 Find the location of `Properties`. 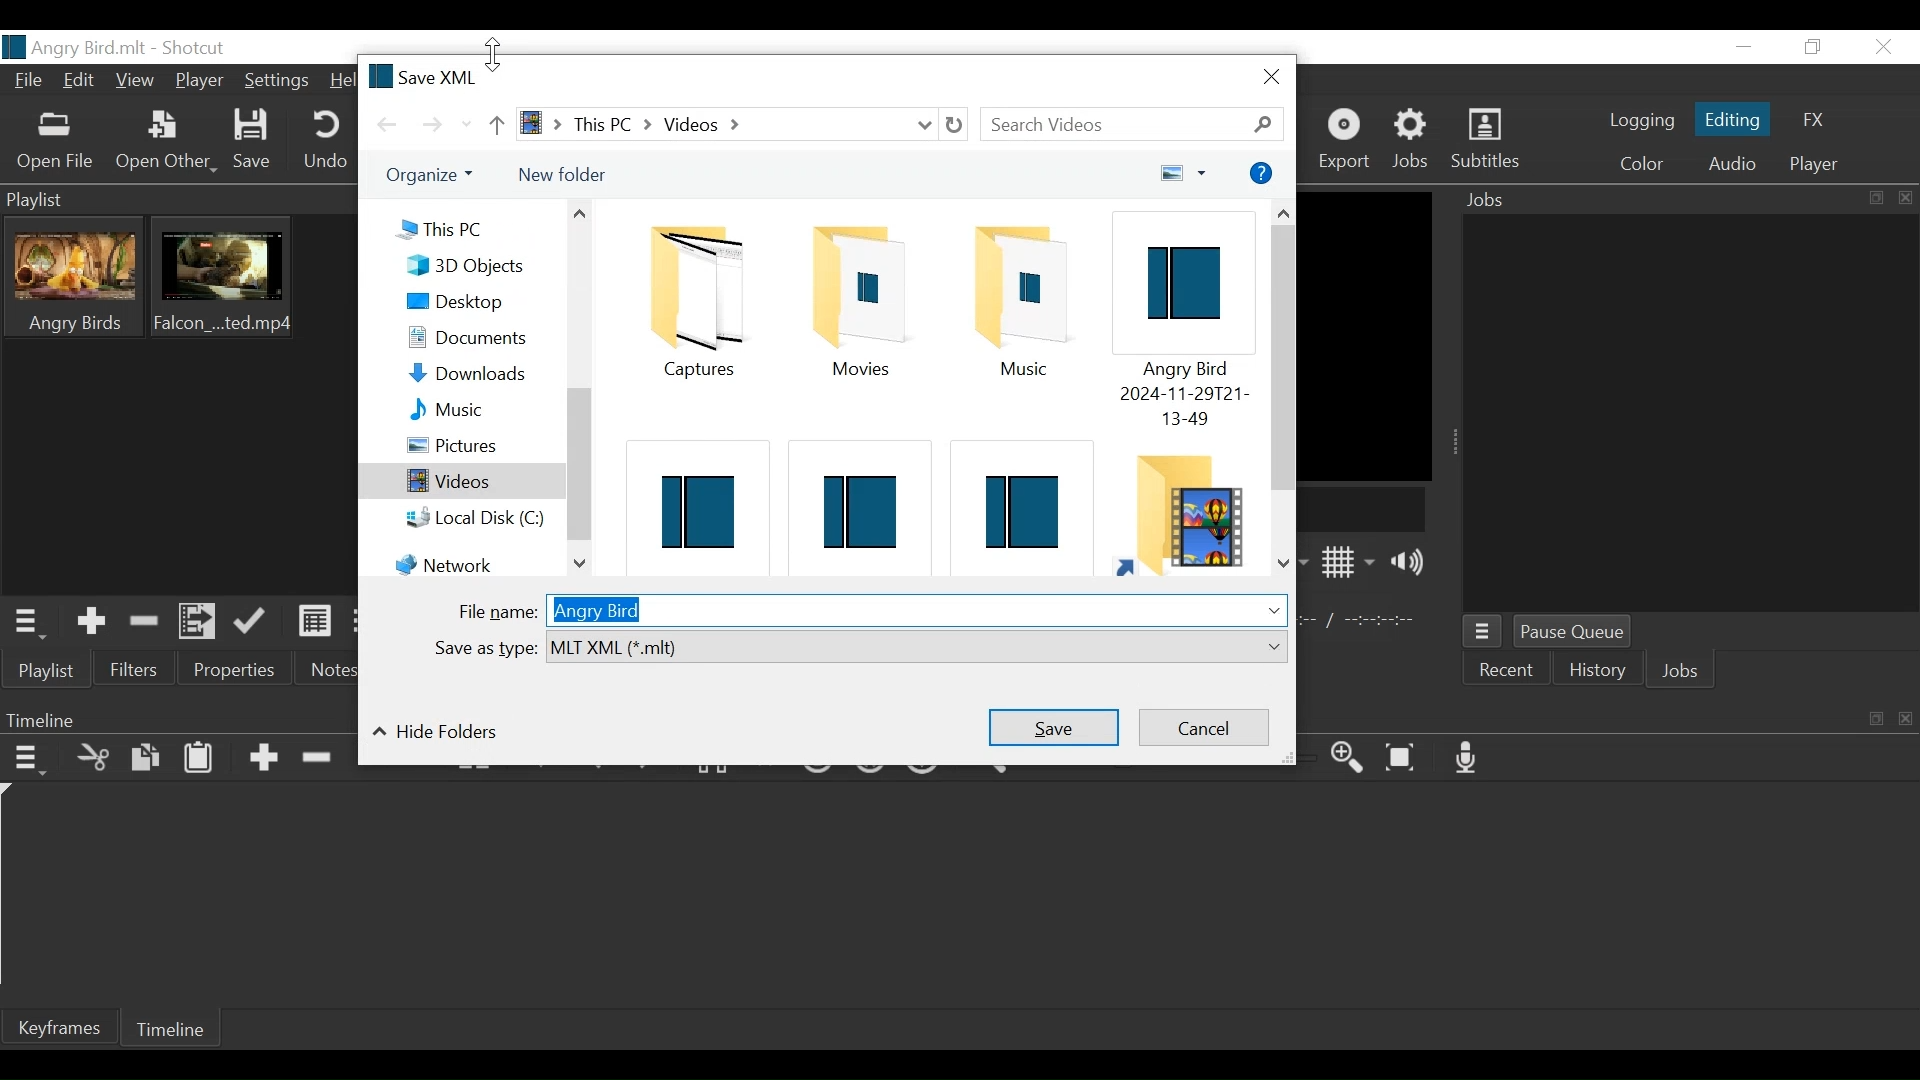

Properties is located at coordinates (235, 672).